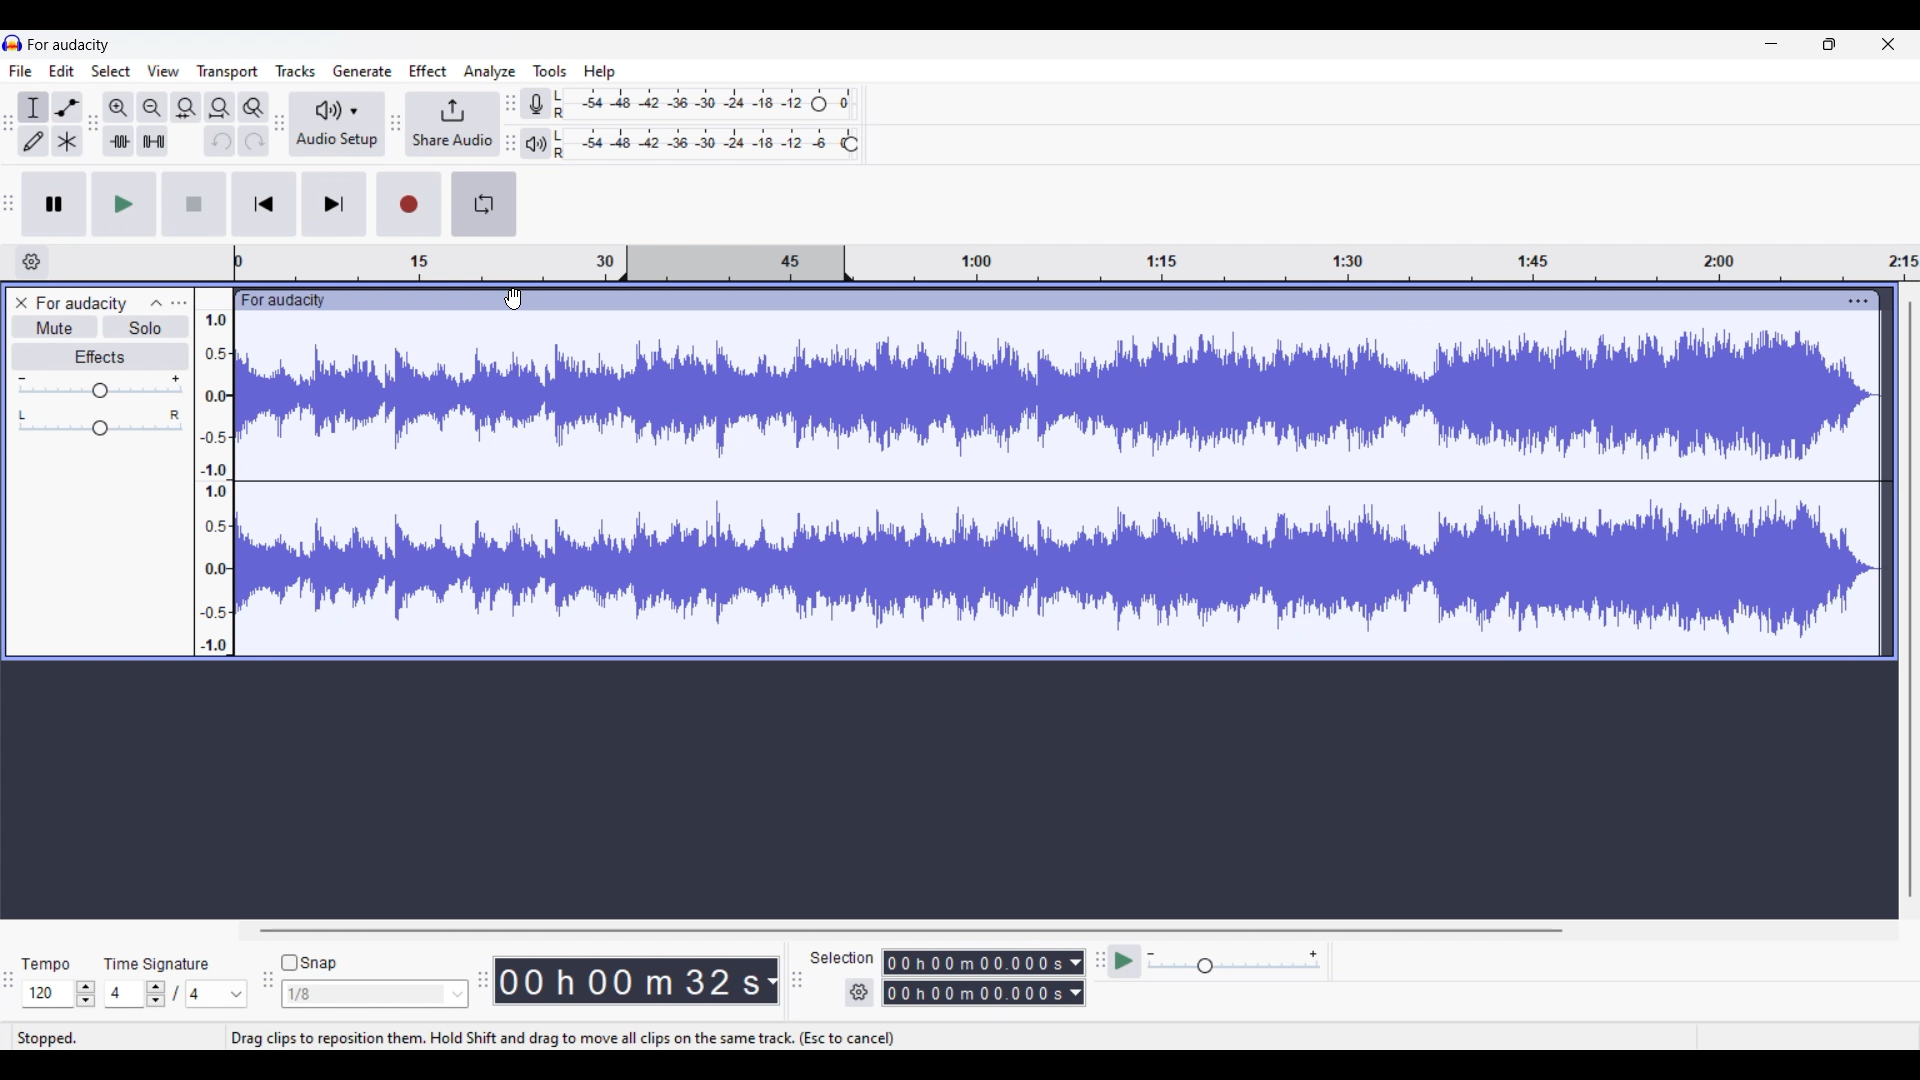 The width and height of the screenshot is (1920, 1080). What do you see at coordinates (1859, 301) in the screenshot?
I see `Track settings` at bounding box center [1859, 301].